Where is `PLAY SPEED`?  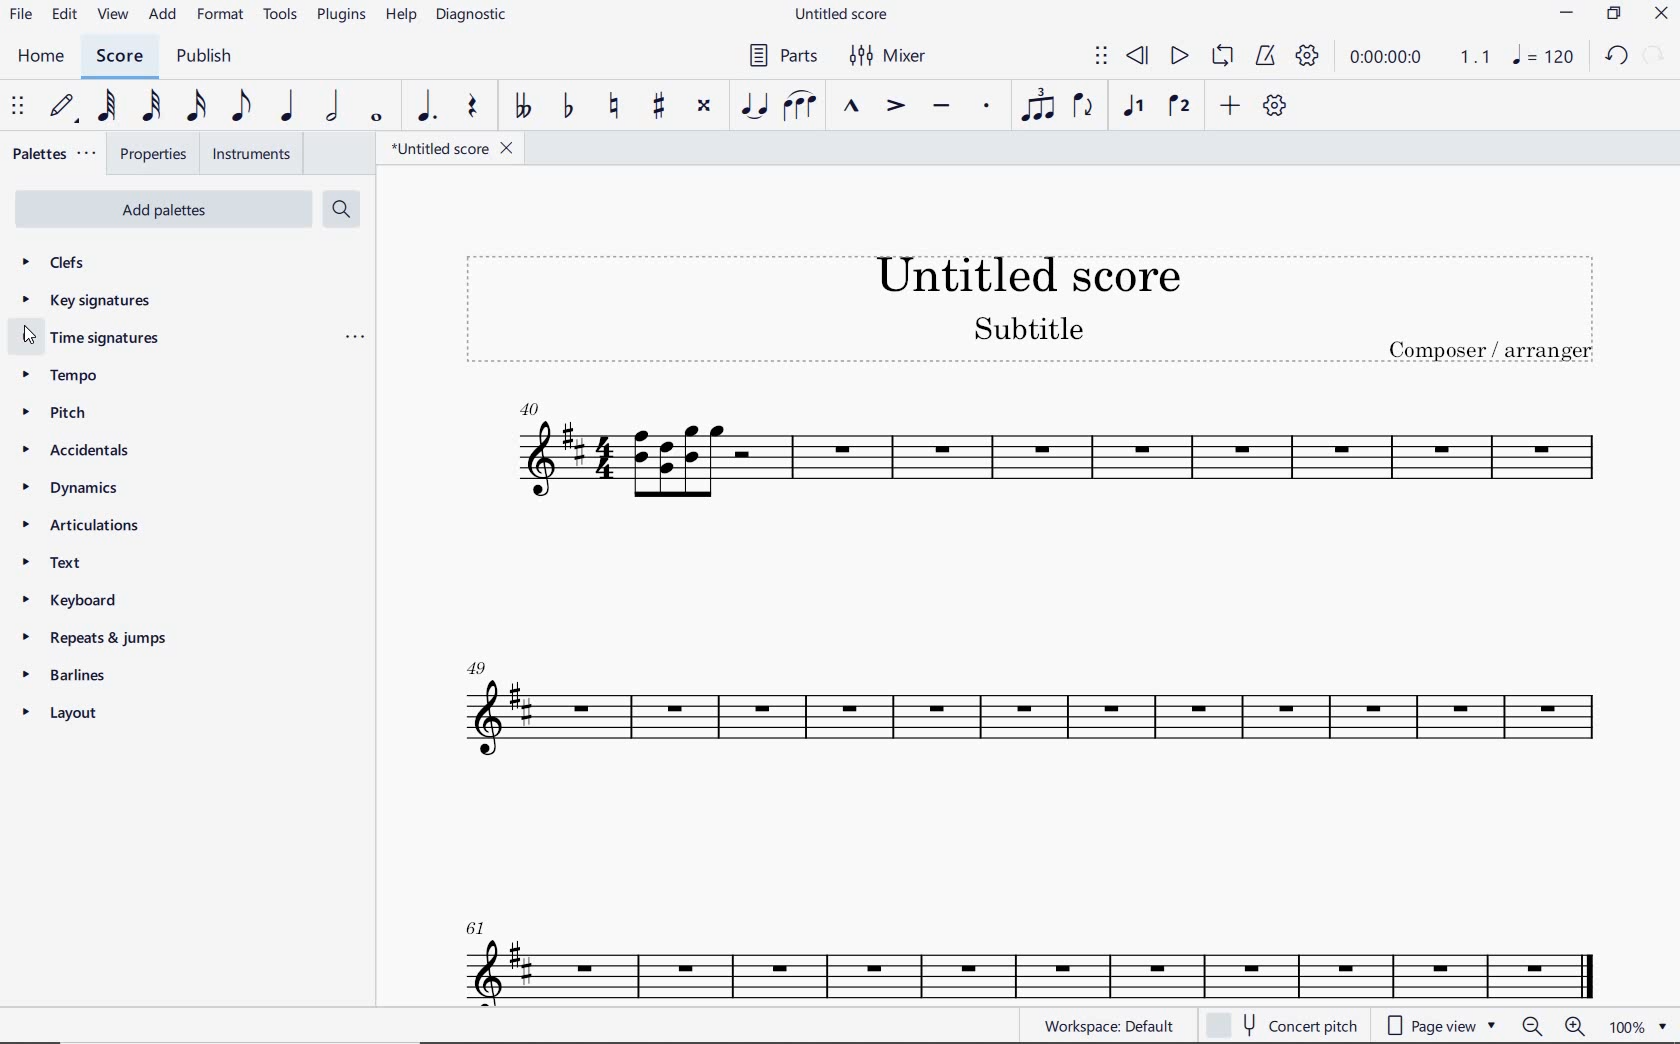
PLAY SPEED is located at coordinates (1421, 58).